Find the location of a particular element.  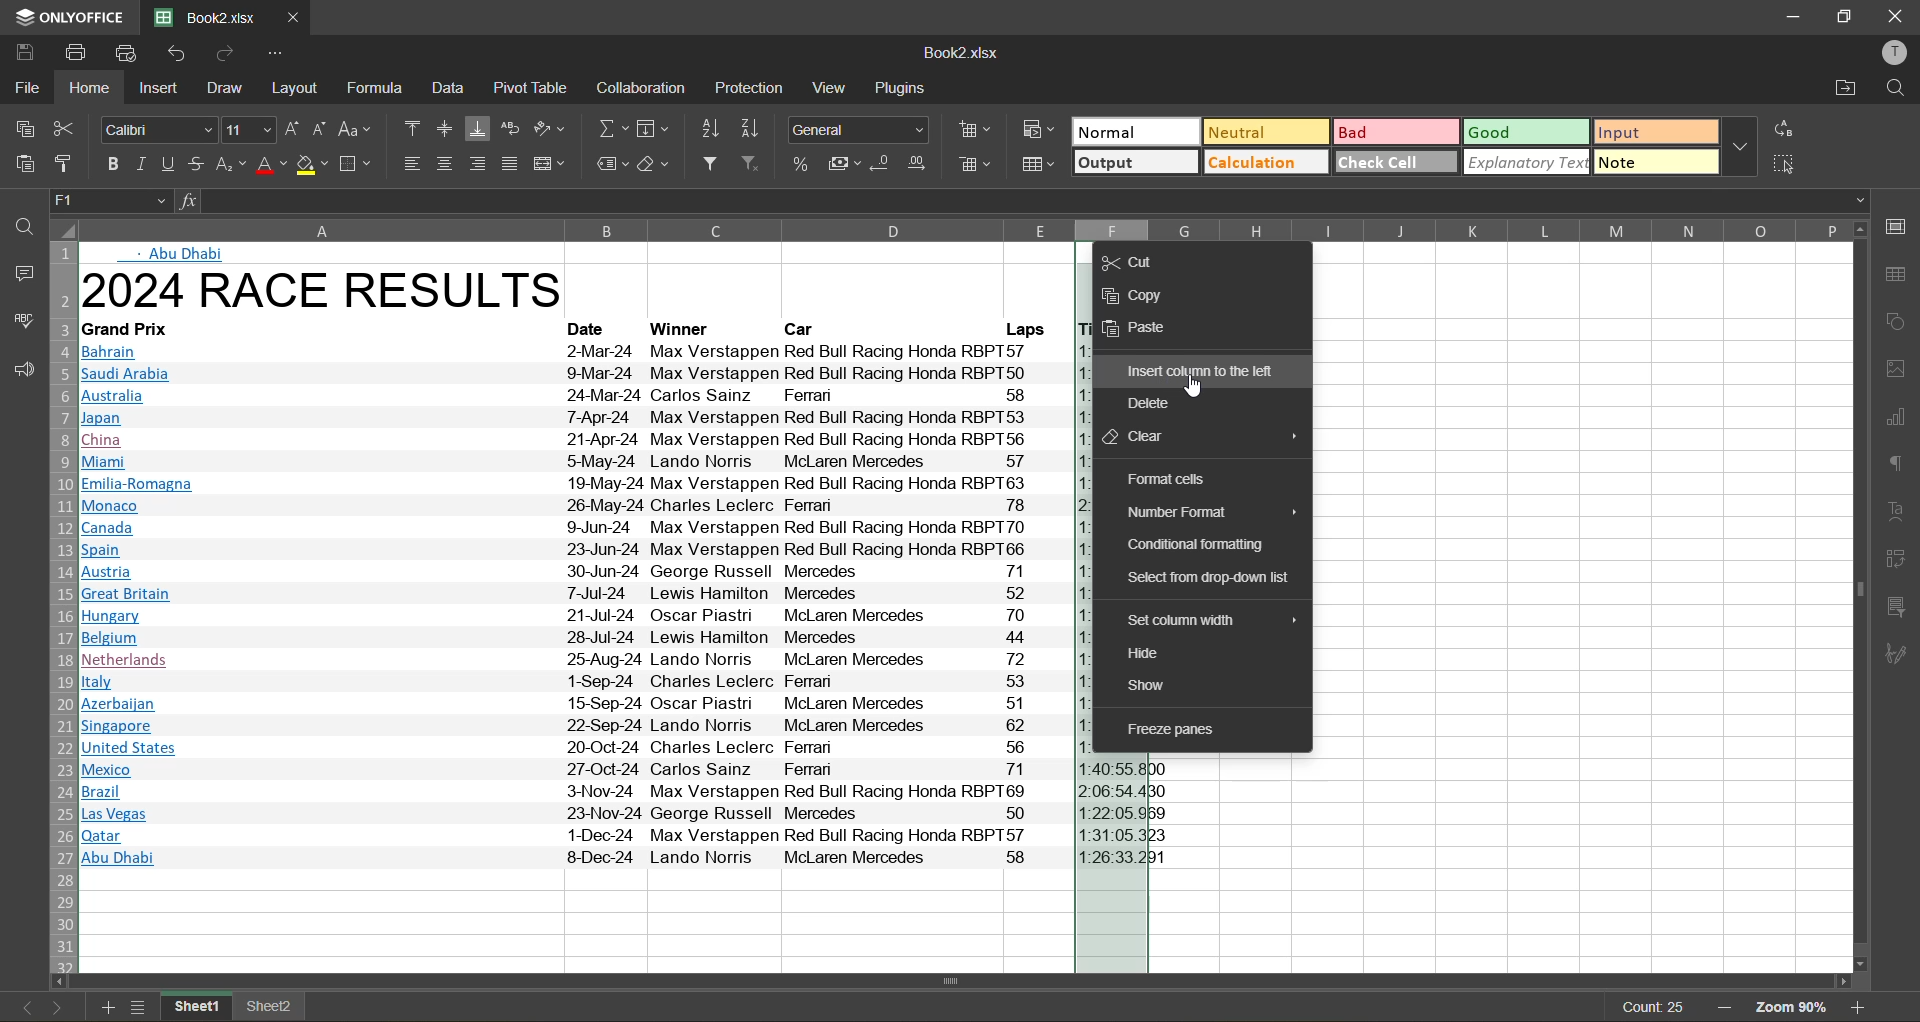

sheet2  is located at coordinates (274, 1010).